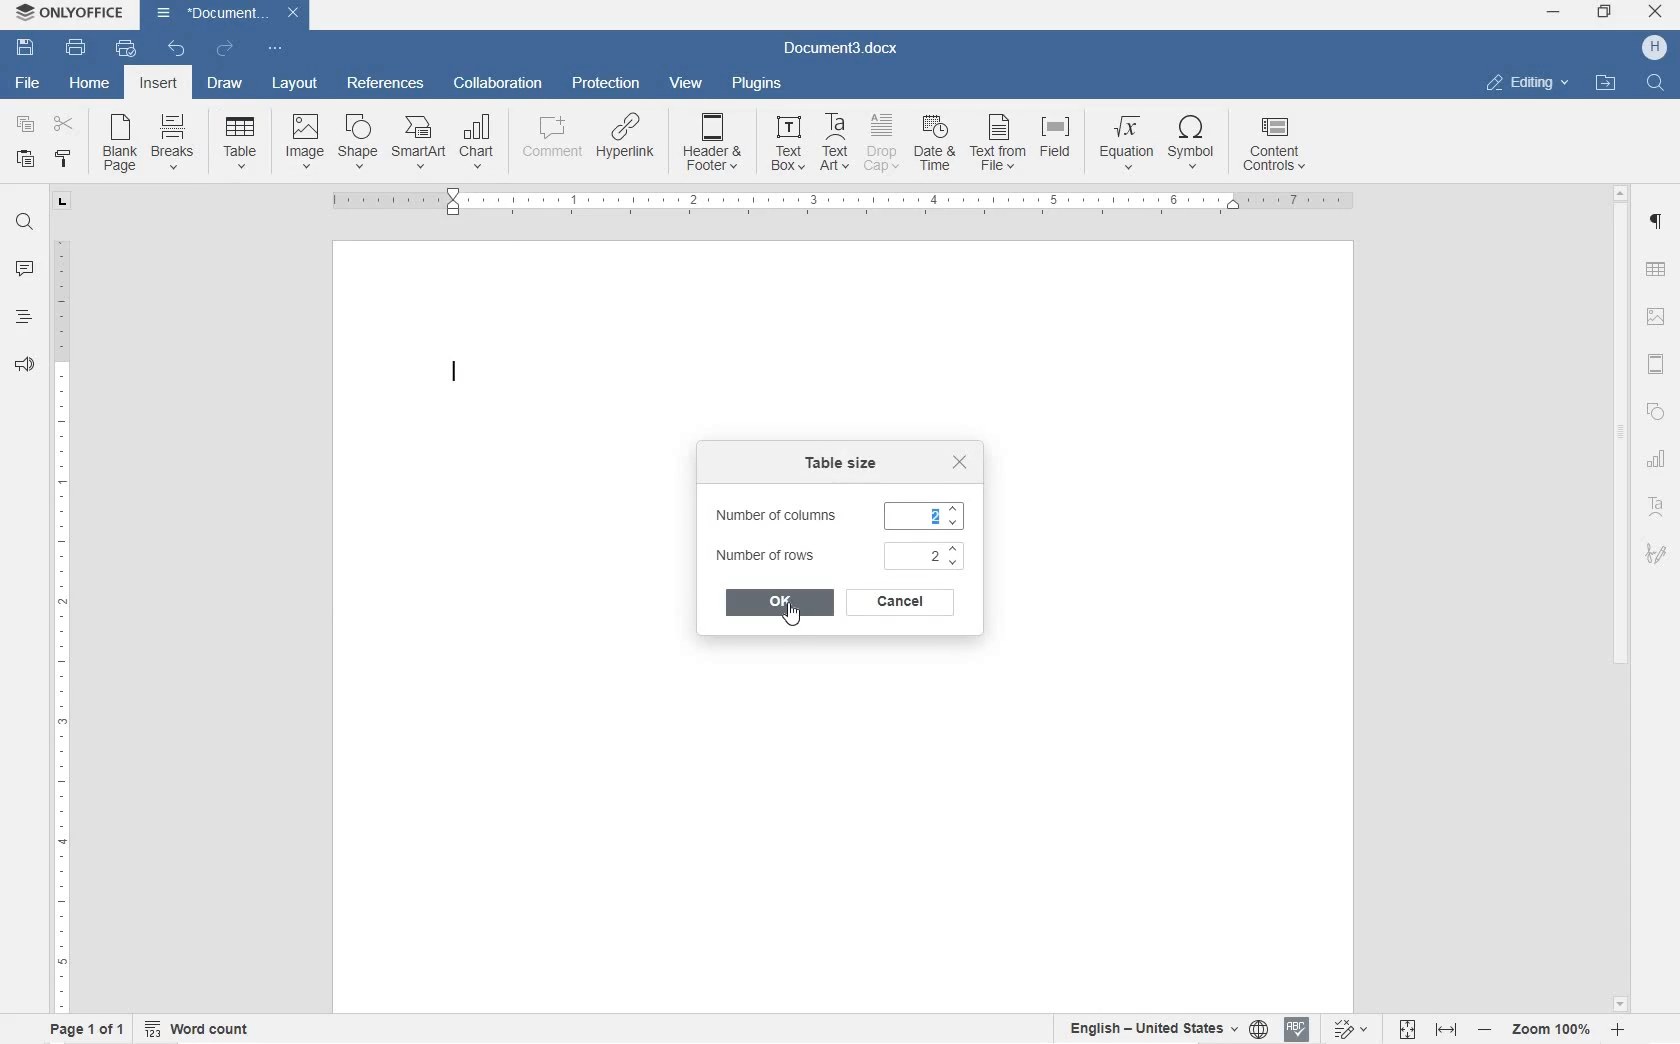  I want to click on COPY, so click(23, 124).